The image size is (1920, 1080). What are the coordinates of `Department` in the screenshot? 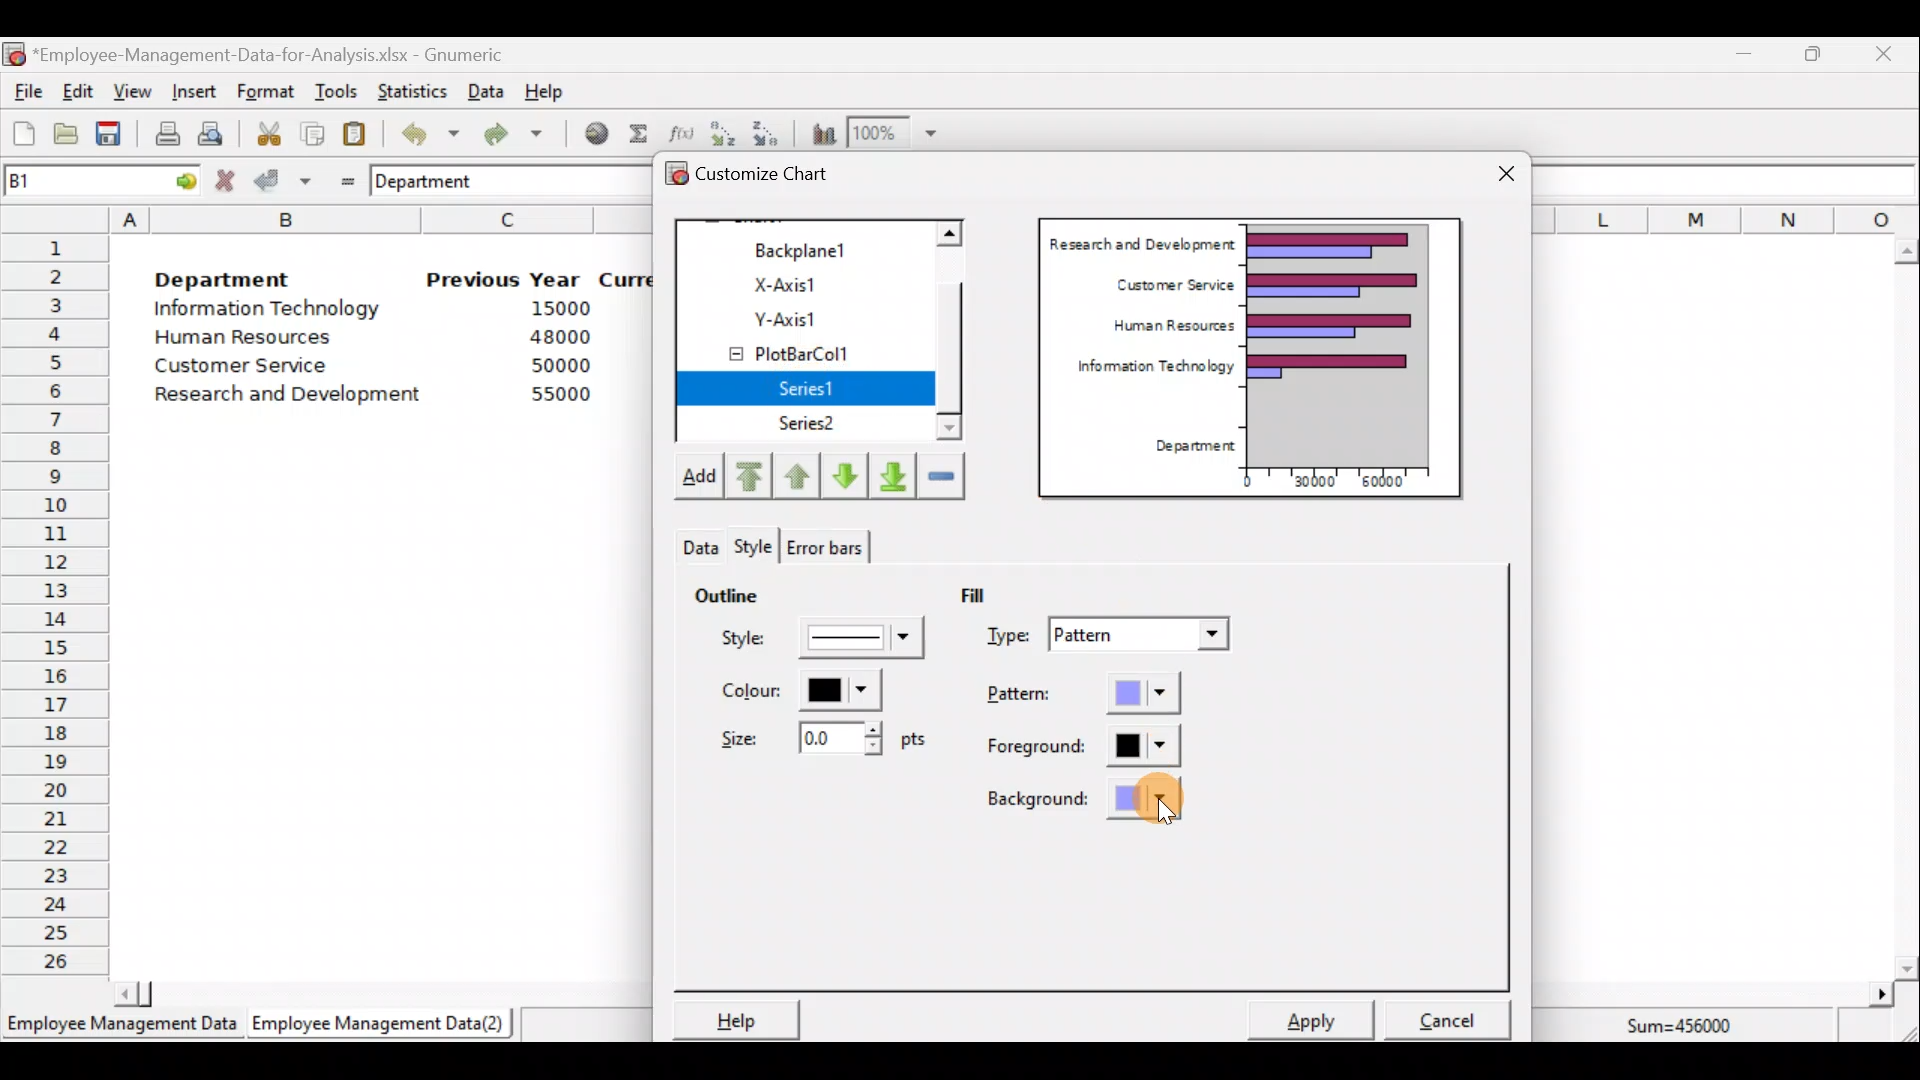 It's located at (437, 180).